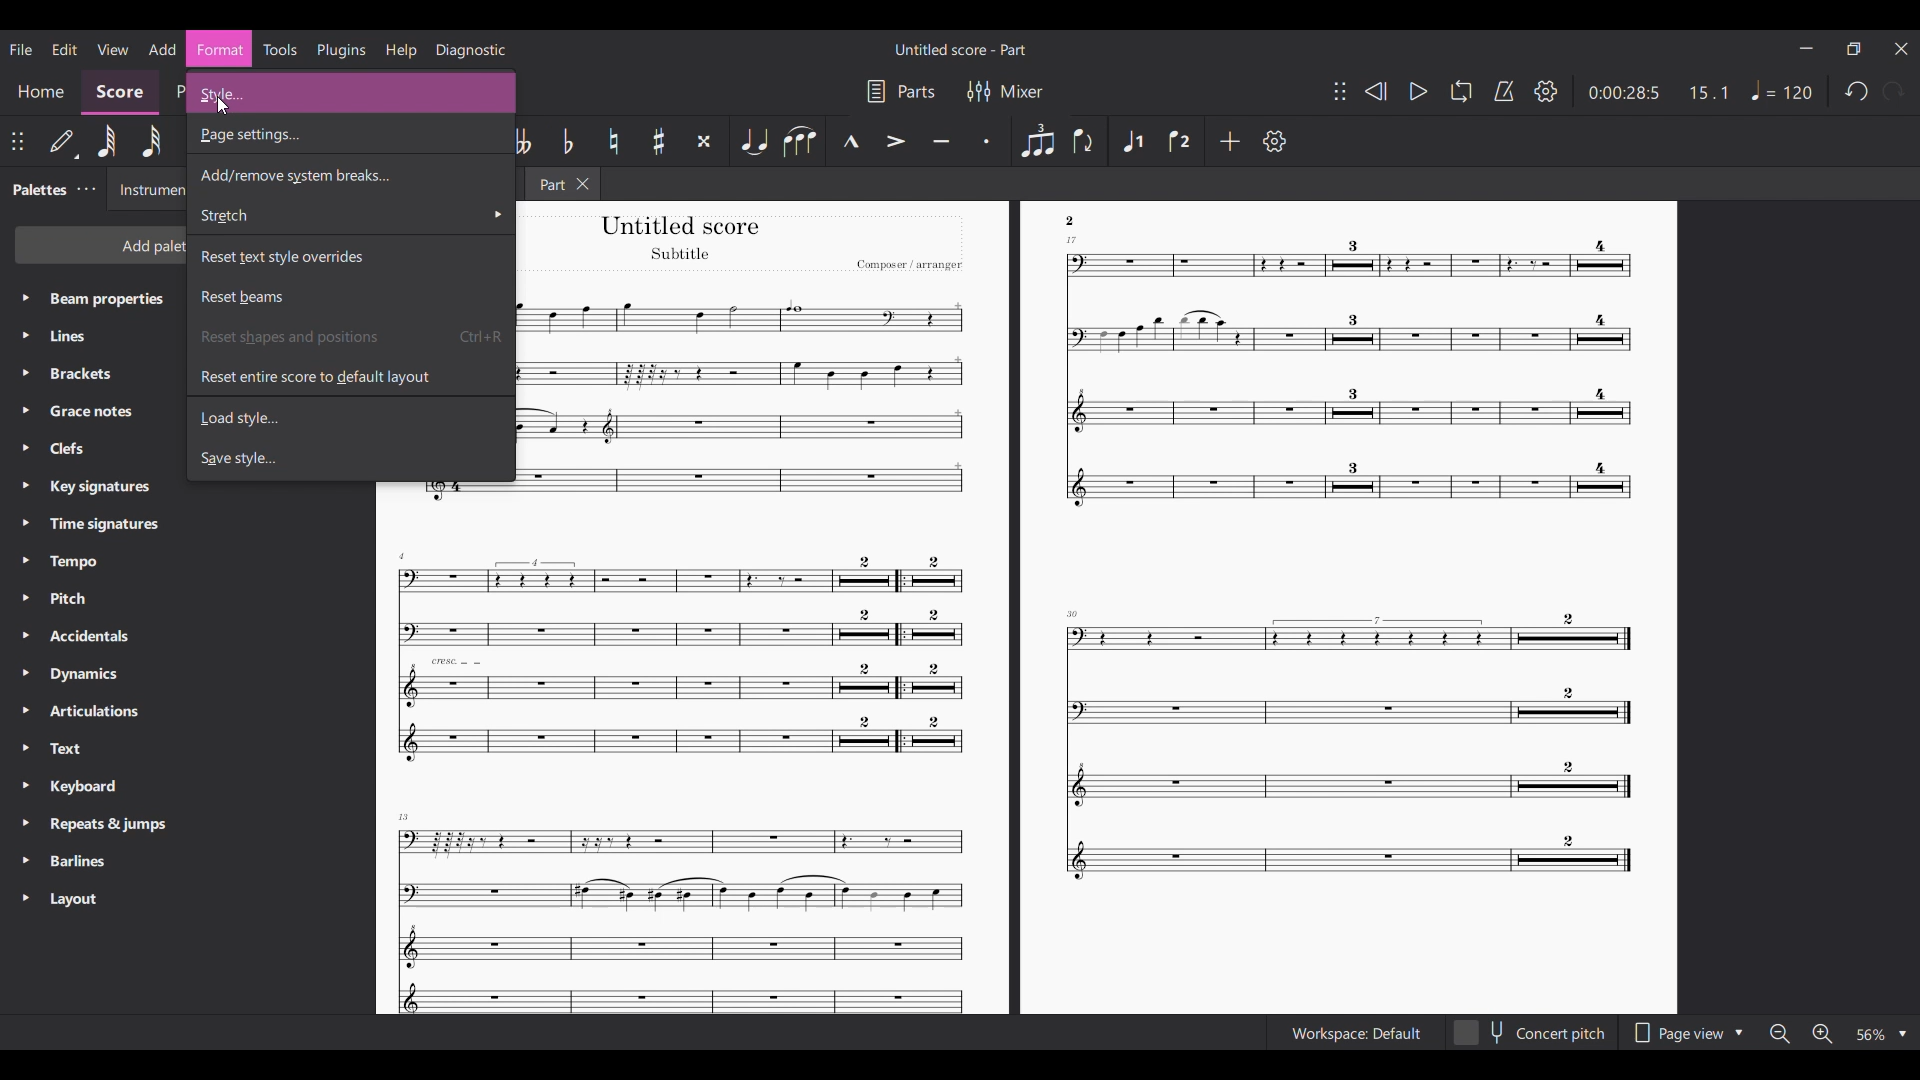 The width and height of the screenshot is (1920, 1080). I want to click on Mixer settings, so click(1004, 92).